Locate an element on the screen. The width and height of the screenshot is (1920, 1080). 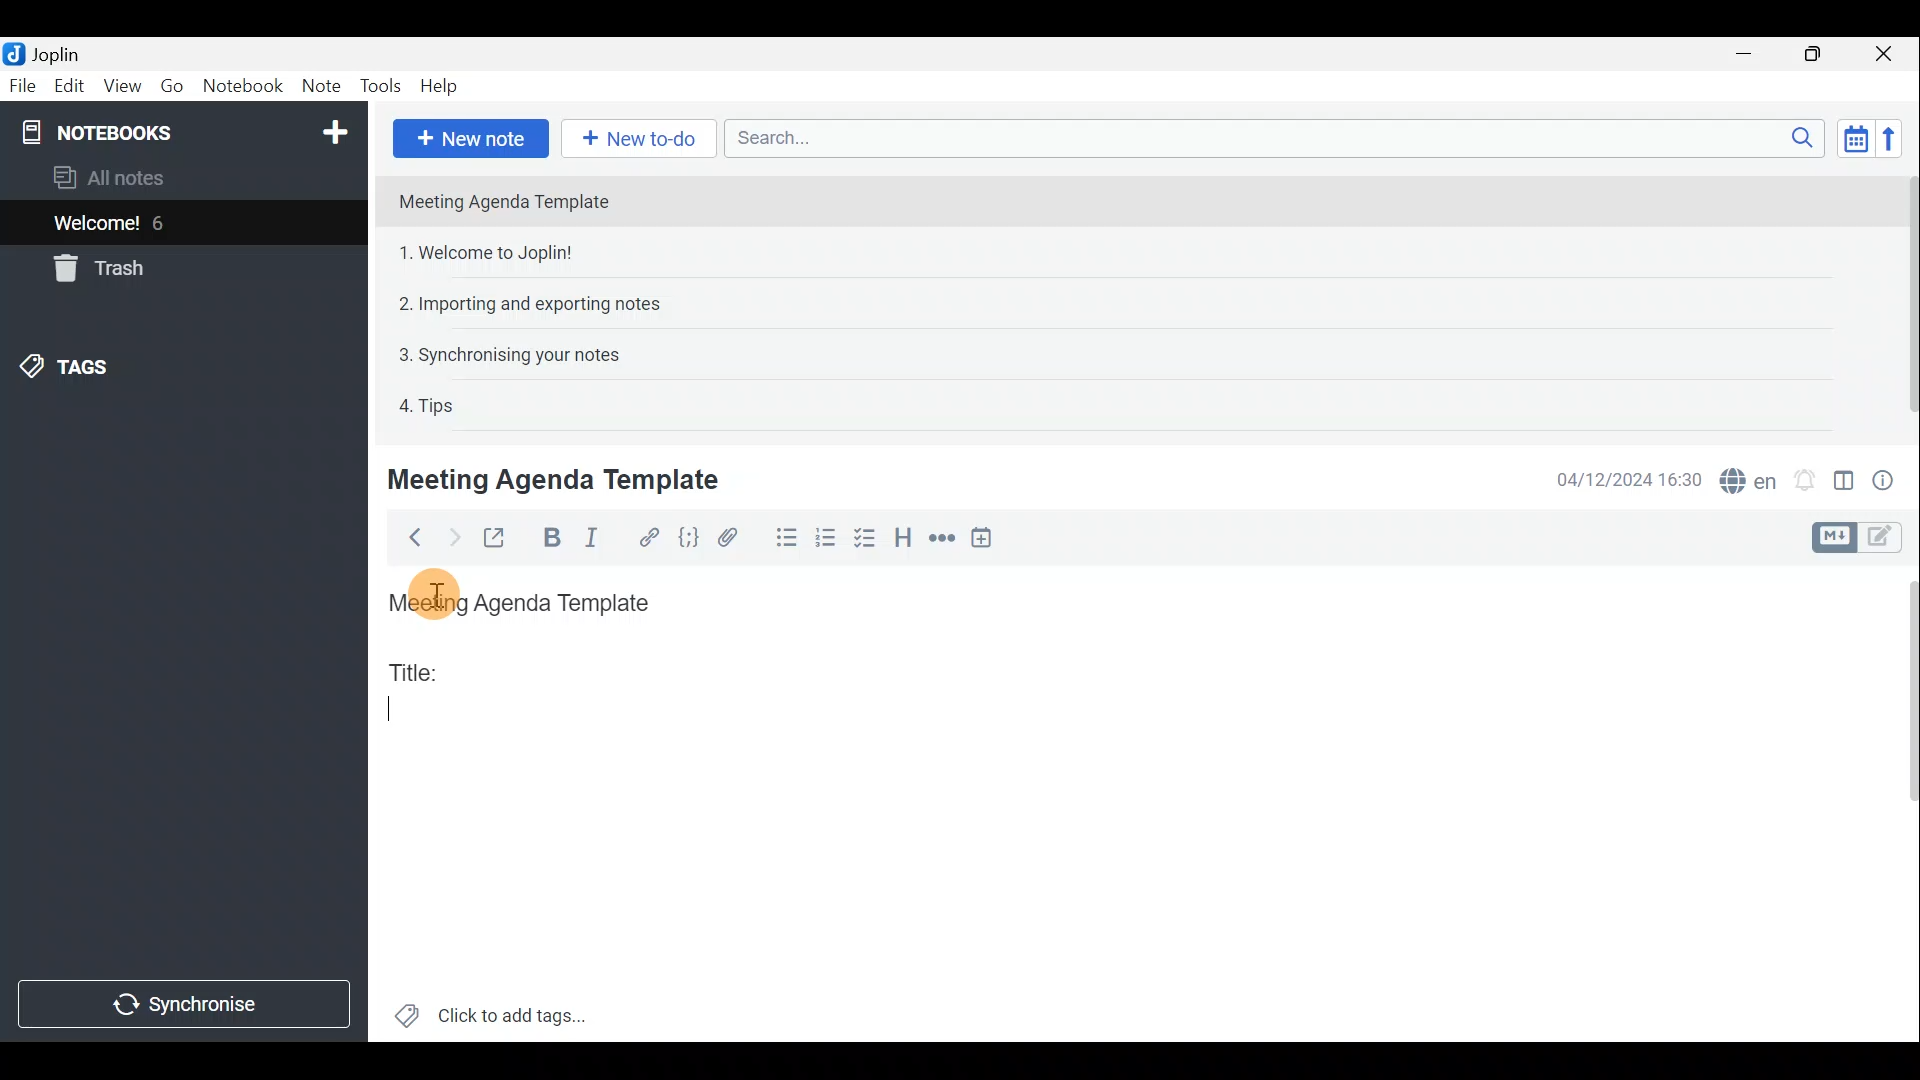
Spell checker is located at coordinates (1750, 478).